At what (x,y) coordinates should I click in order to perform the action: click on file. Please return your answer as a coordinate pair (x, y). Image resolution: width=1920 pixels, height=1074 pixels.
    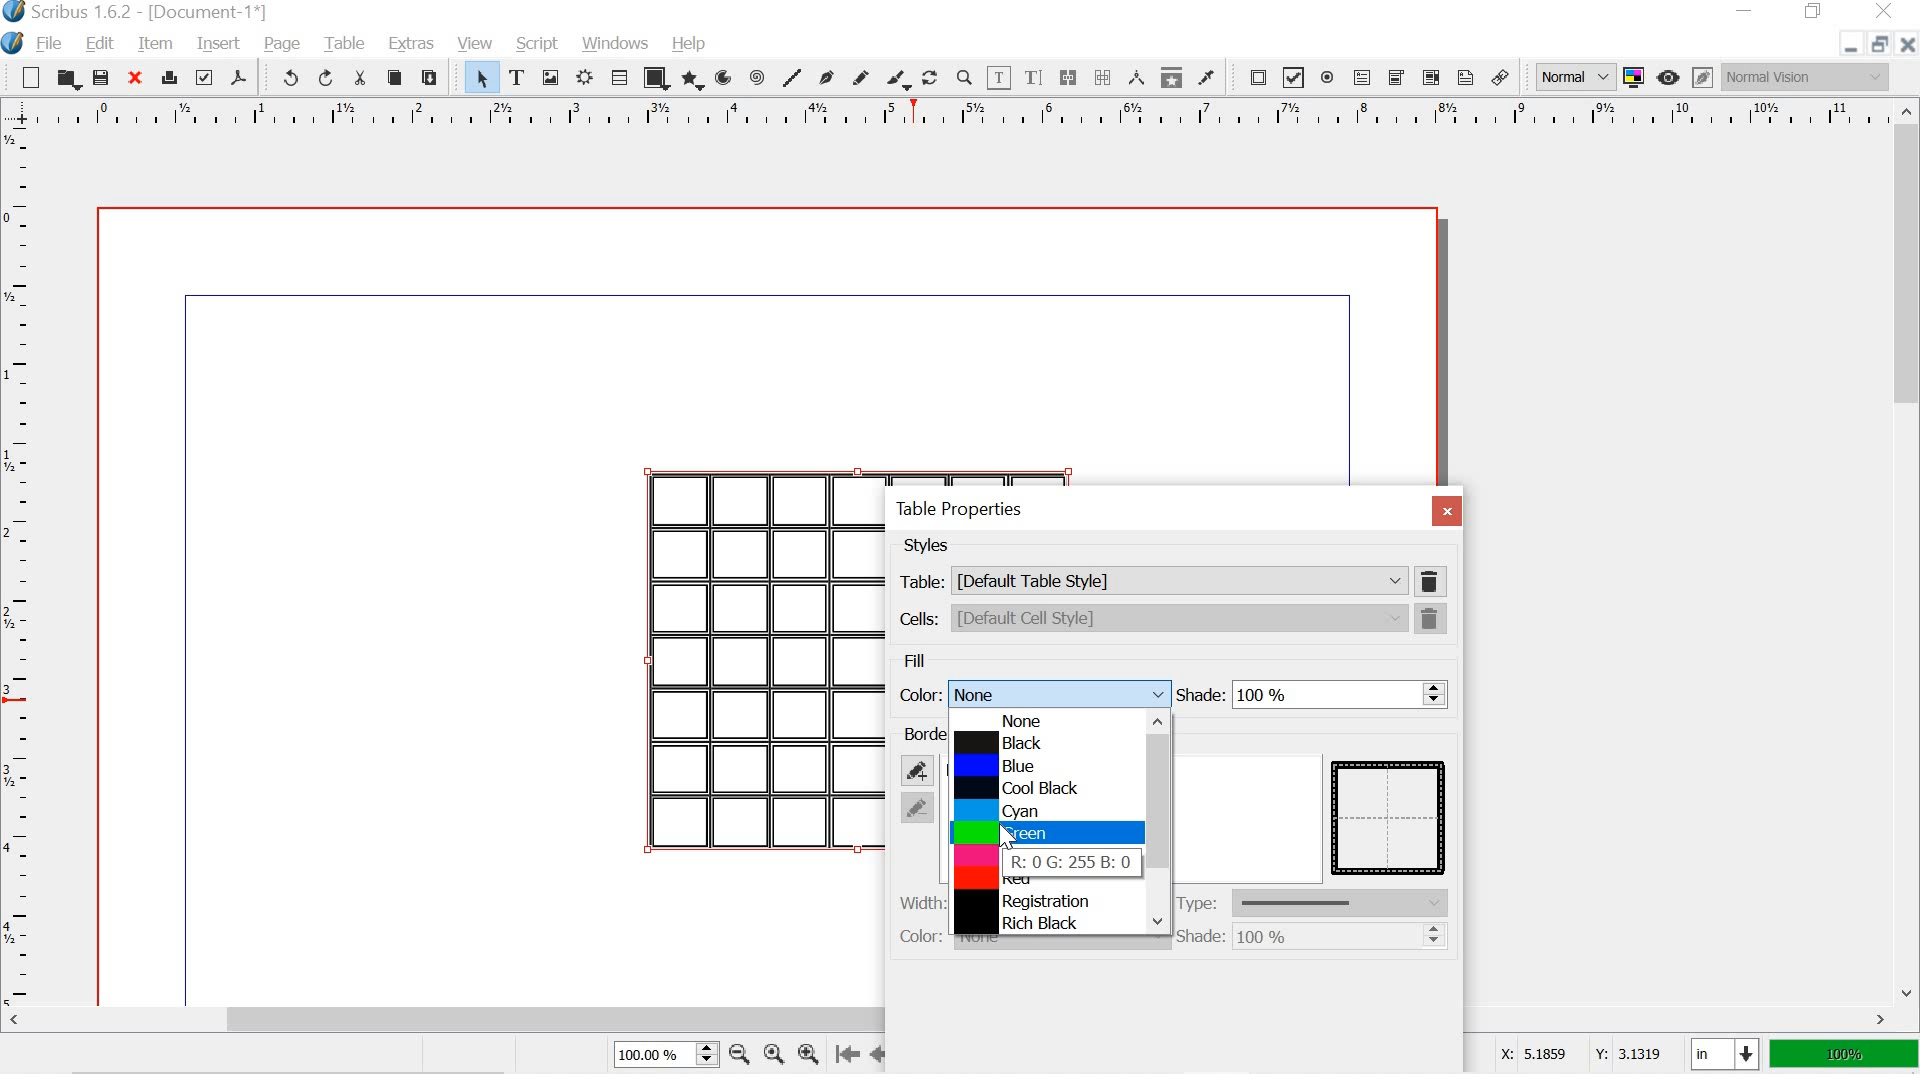
    Looking at the image, I should click on (48, 45).